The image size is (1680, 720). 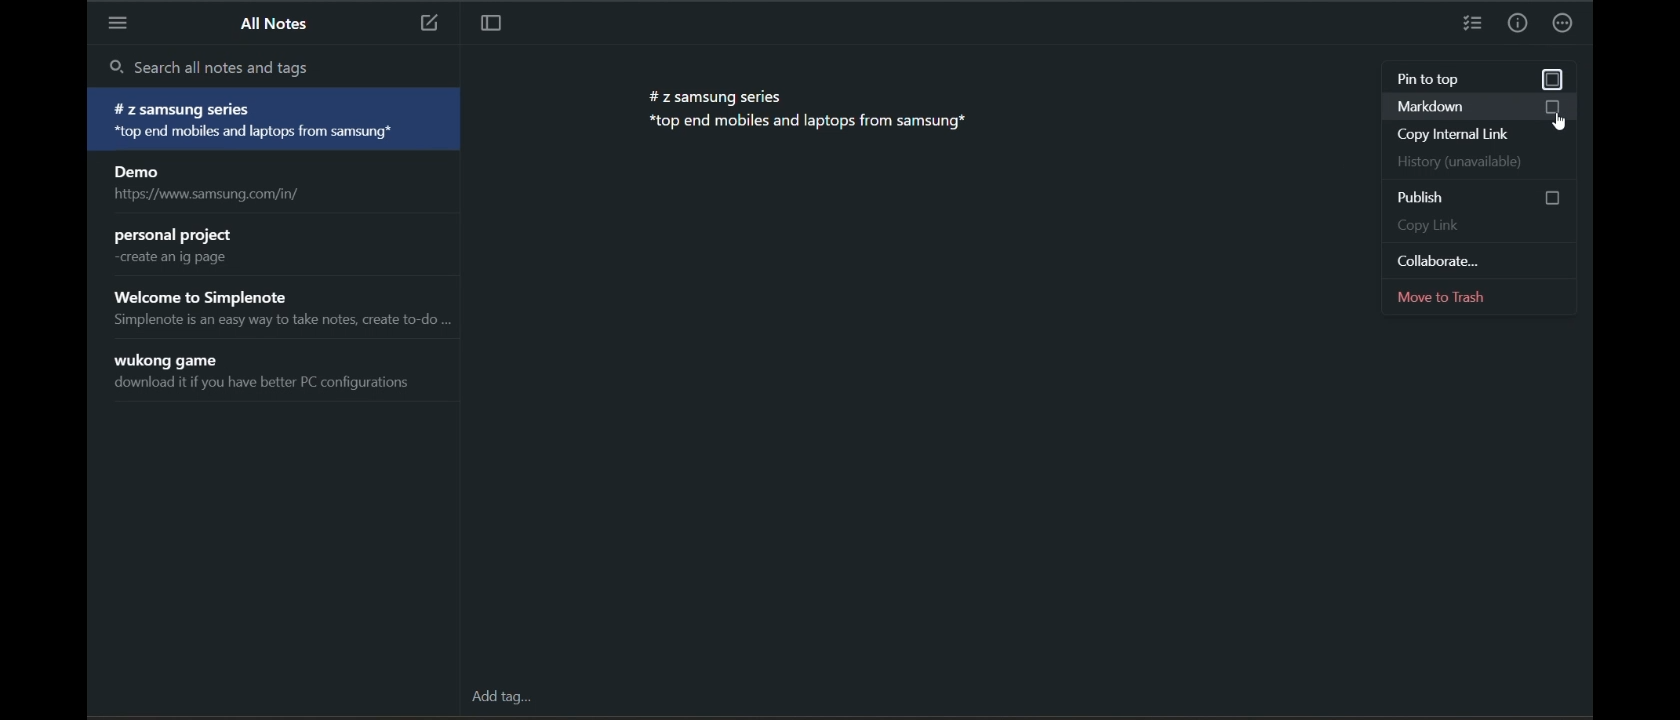 I want to click on copy internal link, so click(x=1477, y=135).